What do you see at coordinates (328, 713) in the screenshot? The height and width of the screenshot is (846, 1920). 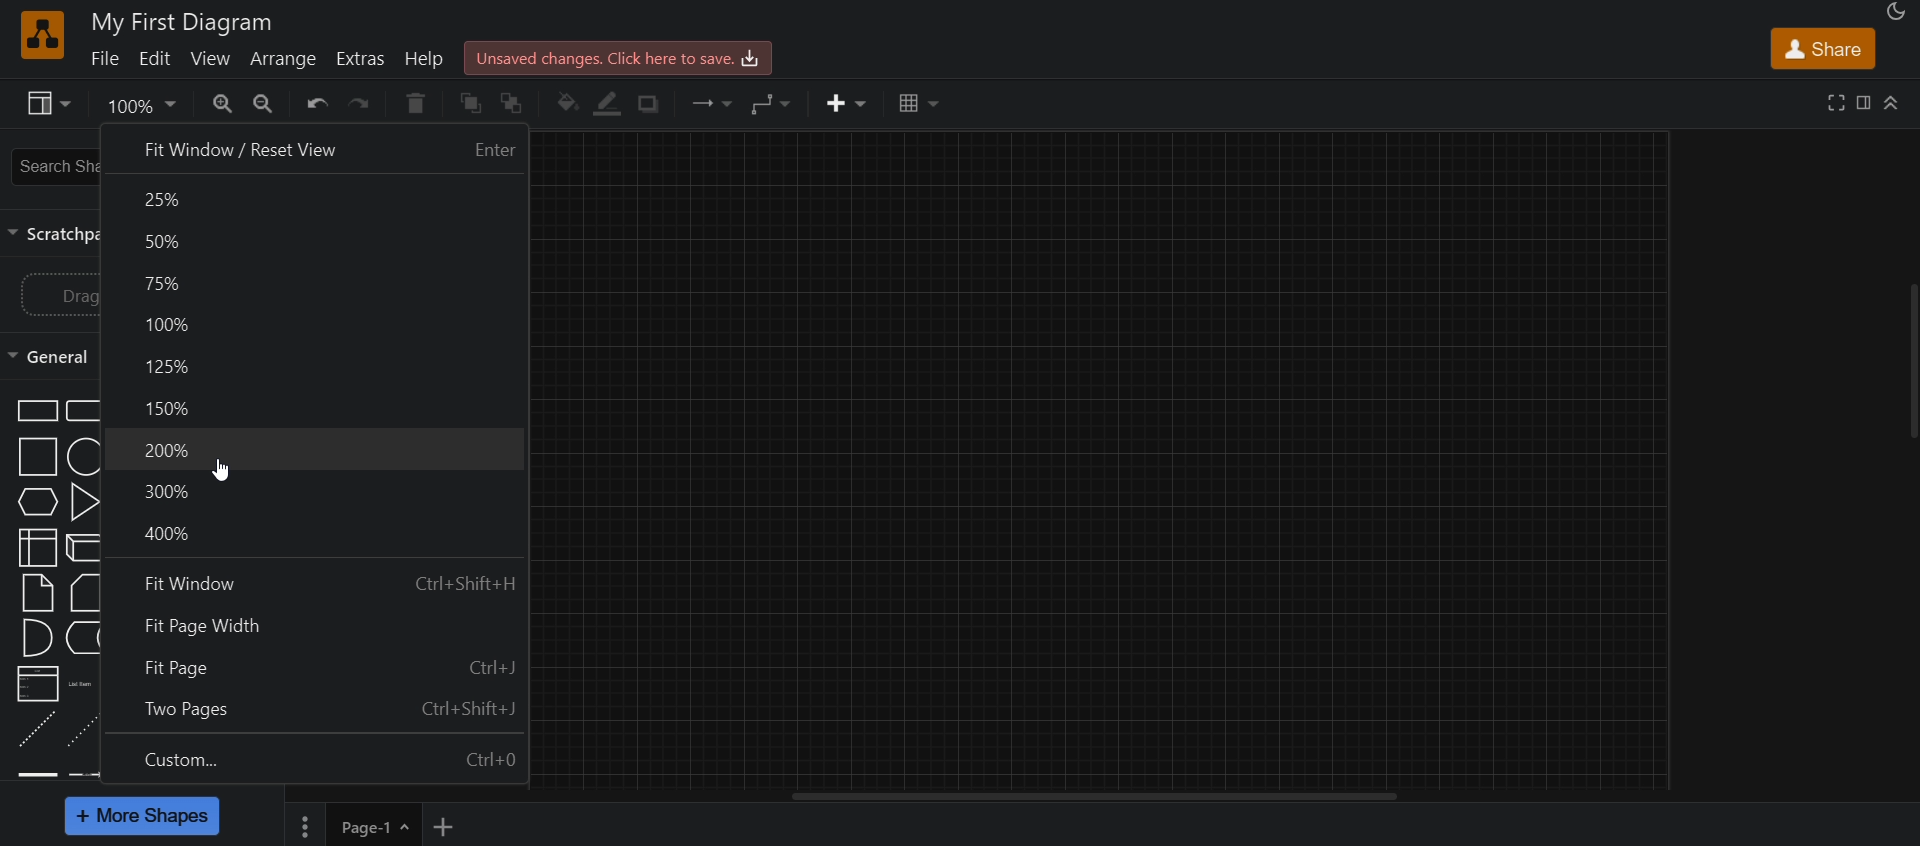 I see `two pages` at bounding box center [328, 713].